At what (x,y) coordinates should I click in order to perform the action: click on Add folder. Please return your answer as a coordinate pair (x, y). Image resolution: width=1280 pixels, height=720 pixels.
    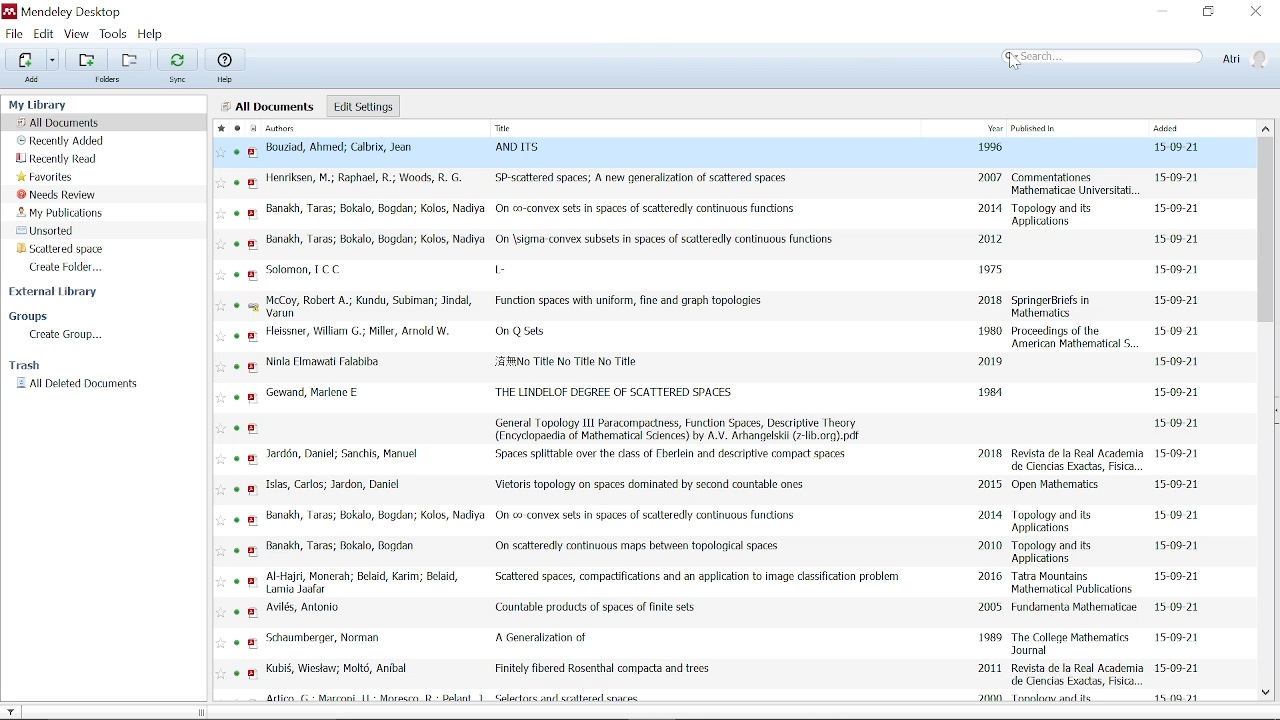
    Looking at the image, I should click on (87, 58).